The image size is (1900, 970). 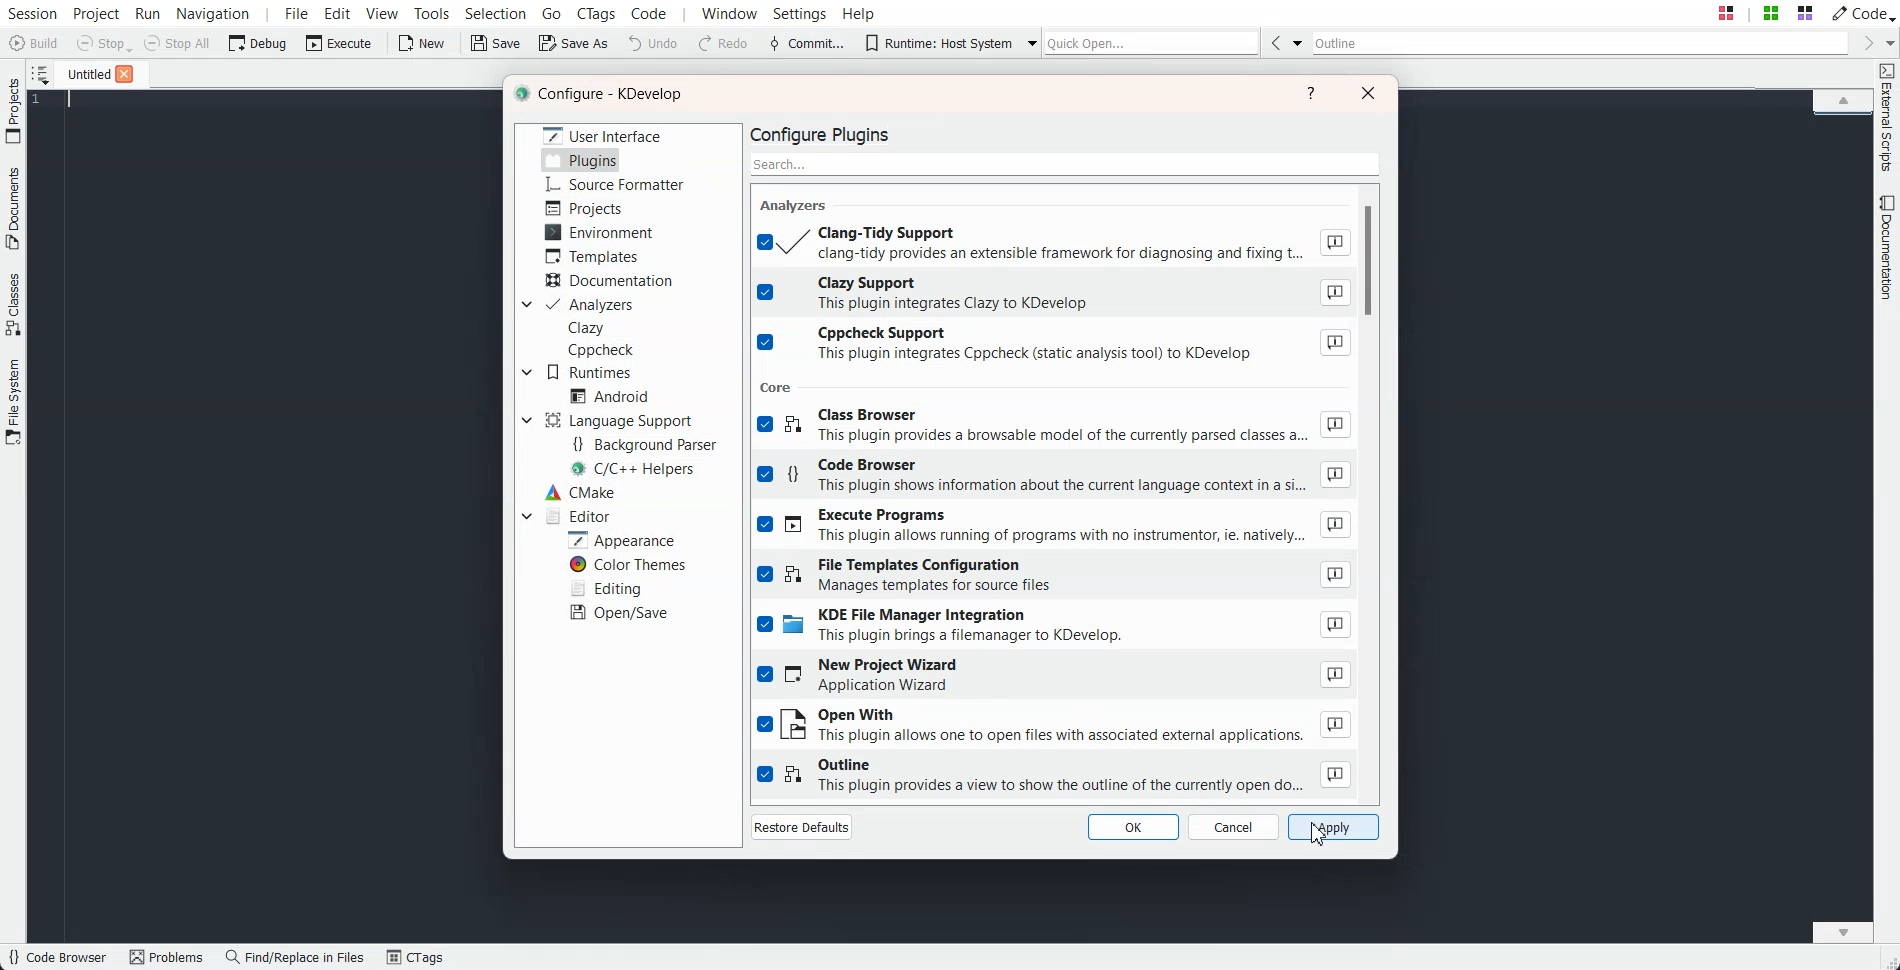 What do you see at coordinates (603, 95) in the screenshot?
I see `Text` at bounding box center [603, 95].